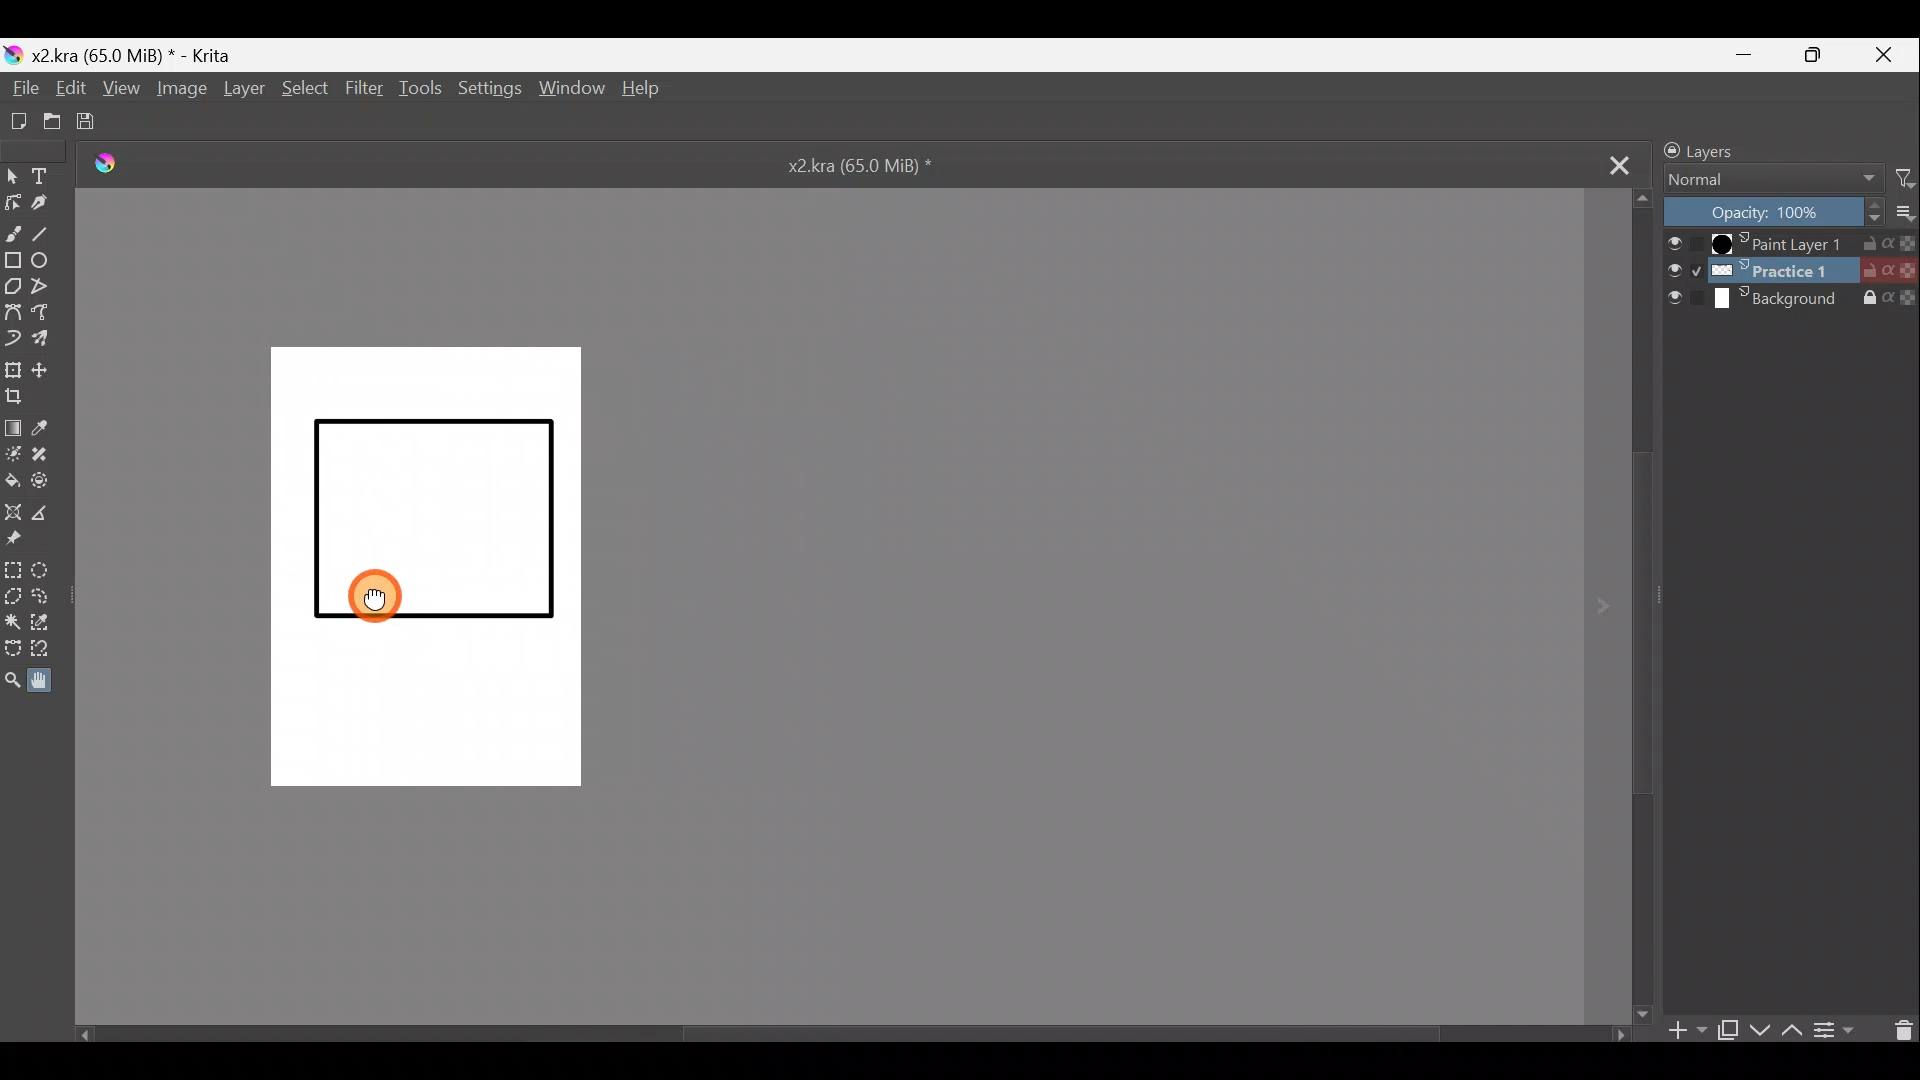 The height and width of the screenshot is (1080, 1920). I want to click on Add layer, so click(1679, 1030).